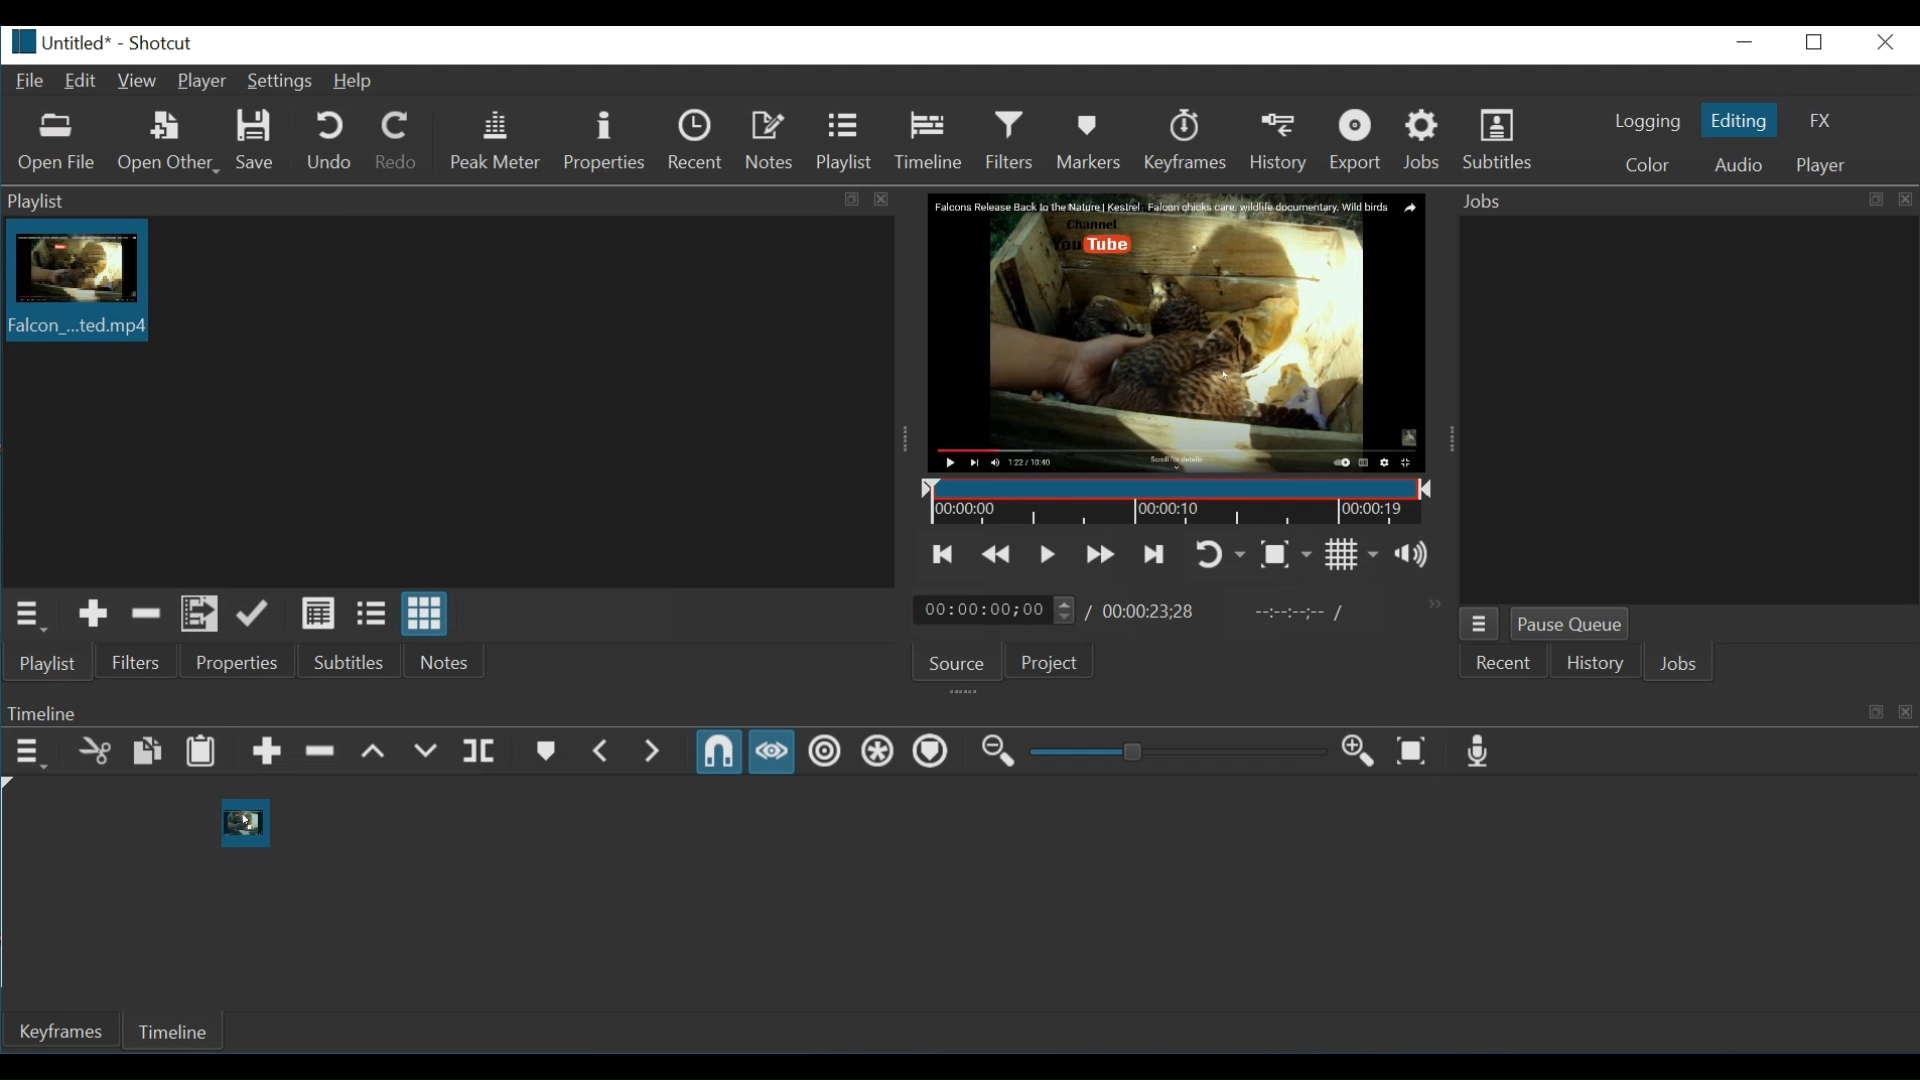 The width and height of the screenshot is (1920, 1080). I want to click on View, so click(136, 82).